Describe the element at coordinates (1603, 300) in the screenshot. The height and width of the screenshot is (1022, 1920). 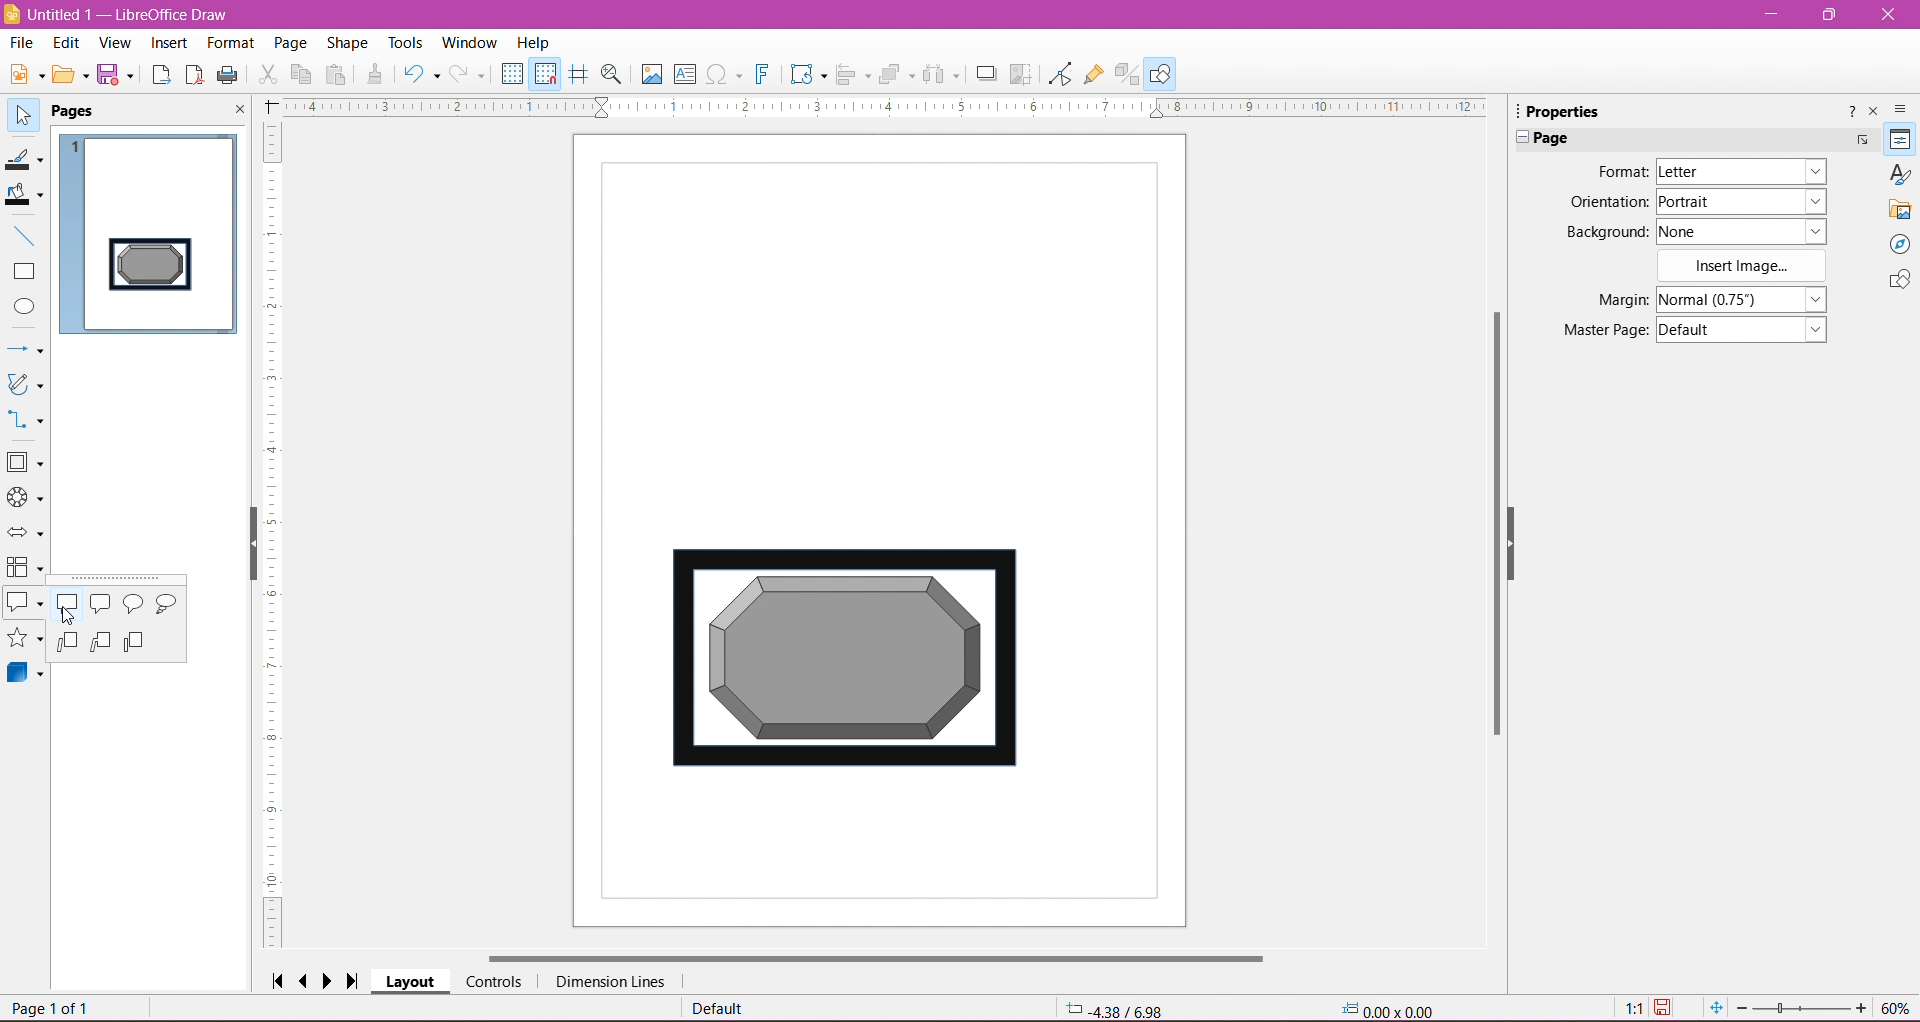
I see `Margin` at that location.